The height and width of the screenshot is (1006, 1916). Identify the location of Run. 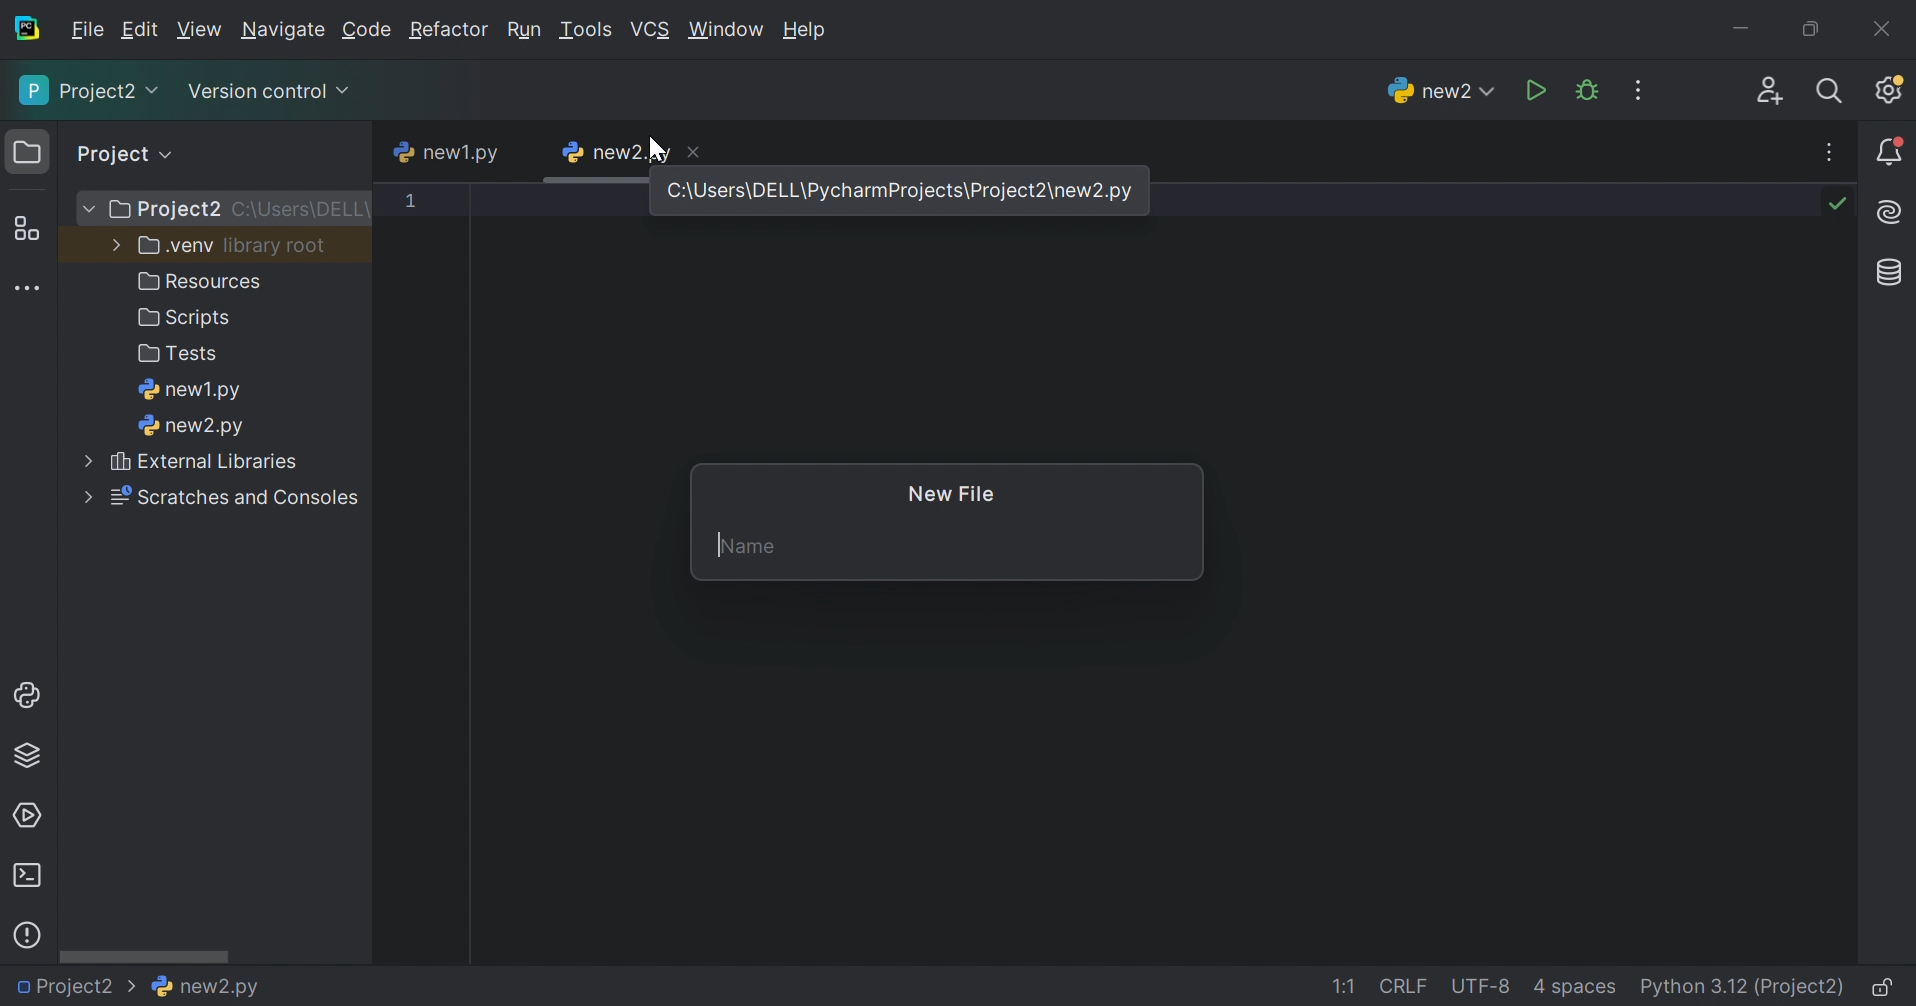
(523, 30).